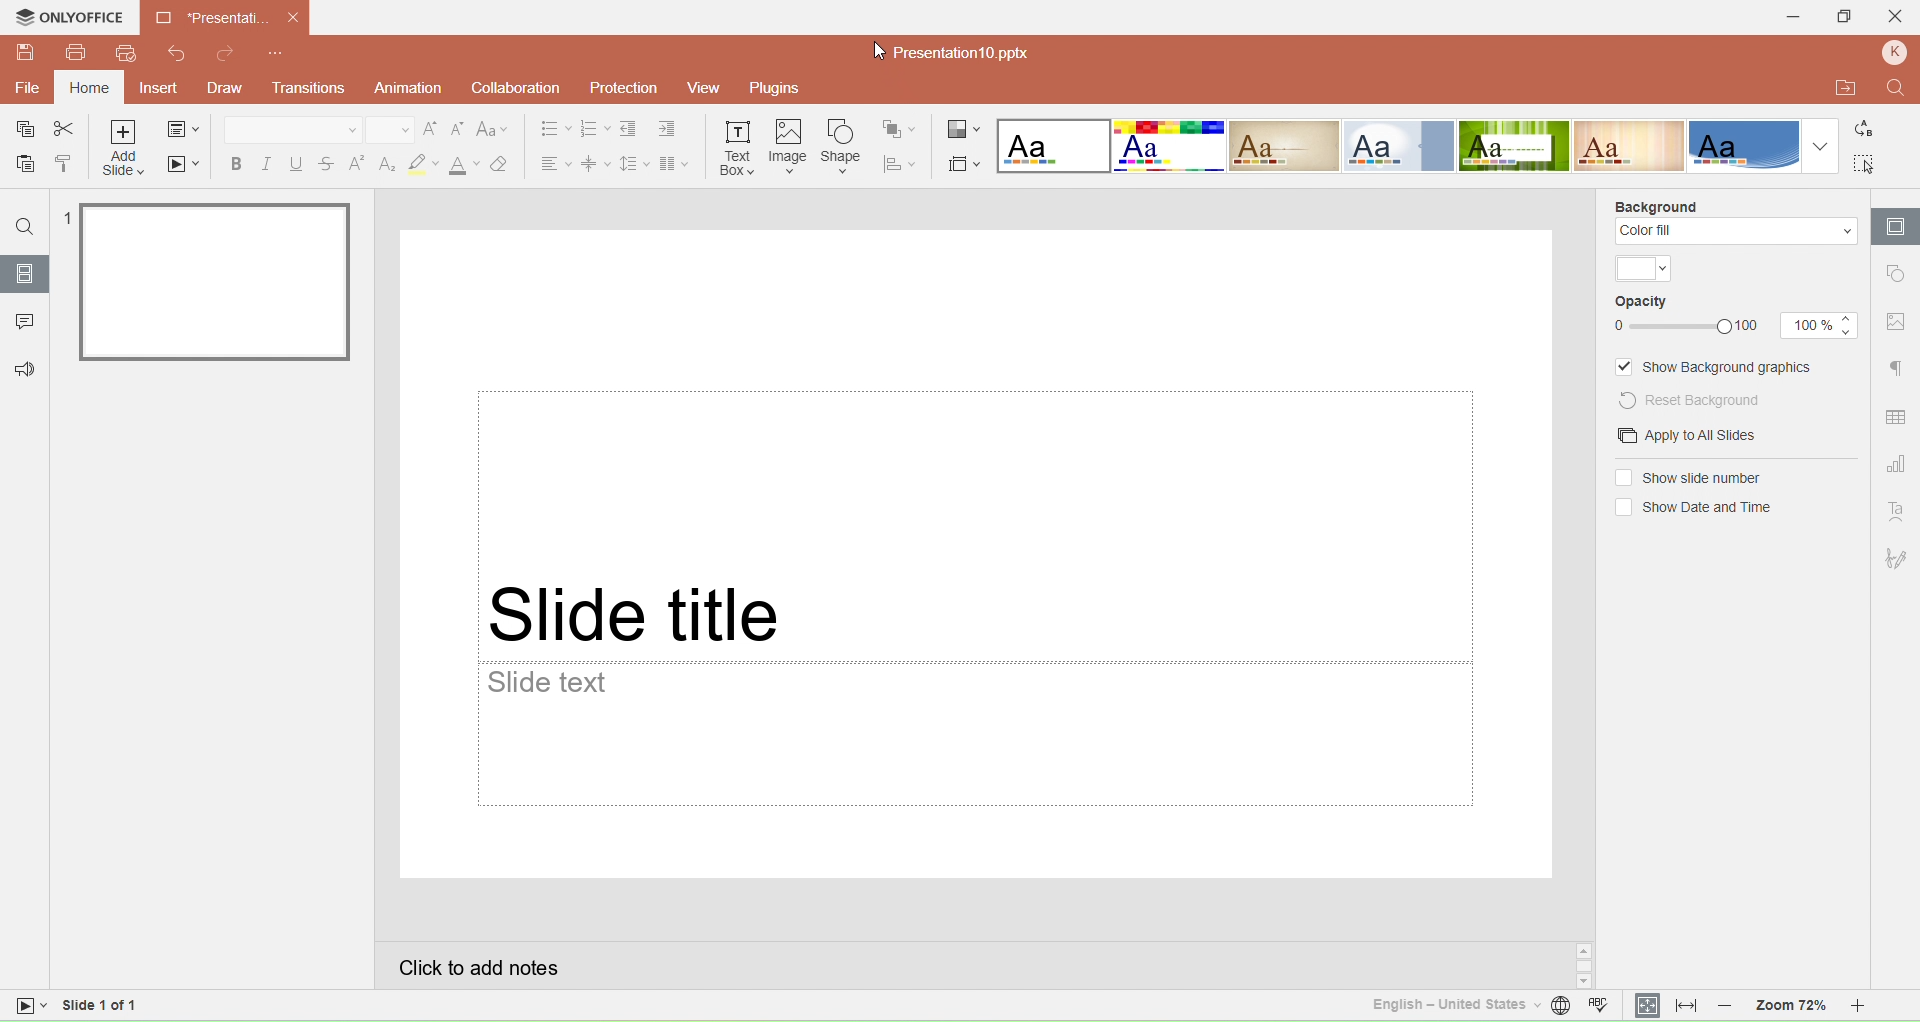 The image size is (1920, 1022). What do you see at coordinates (1643, 303) in the screenshot?
I see `Opacity` at bounding box center [1643, 303].